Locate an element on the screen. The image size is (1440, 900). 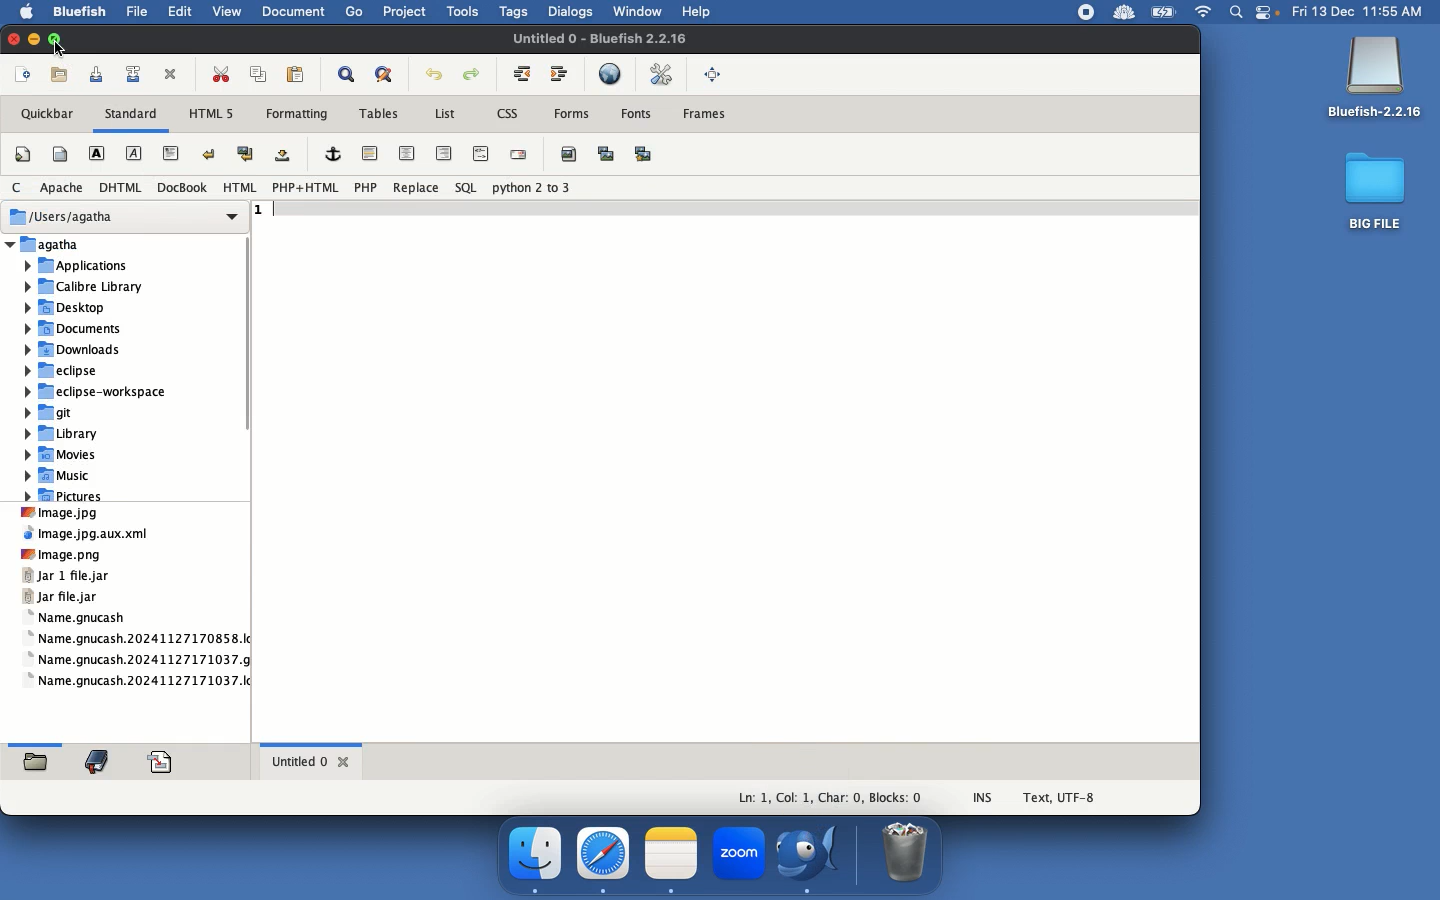
minimize is located at coordinates (36, 39).